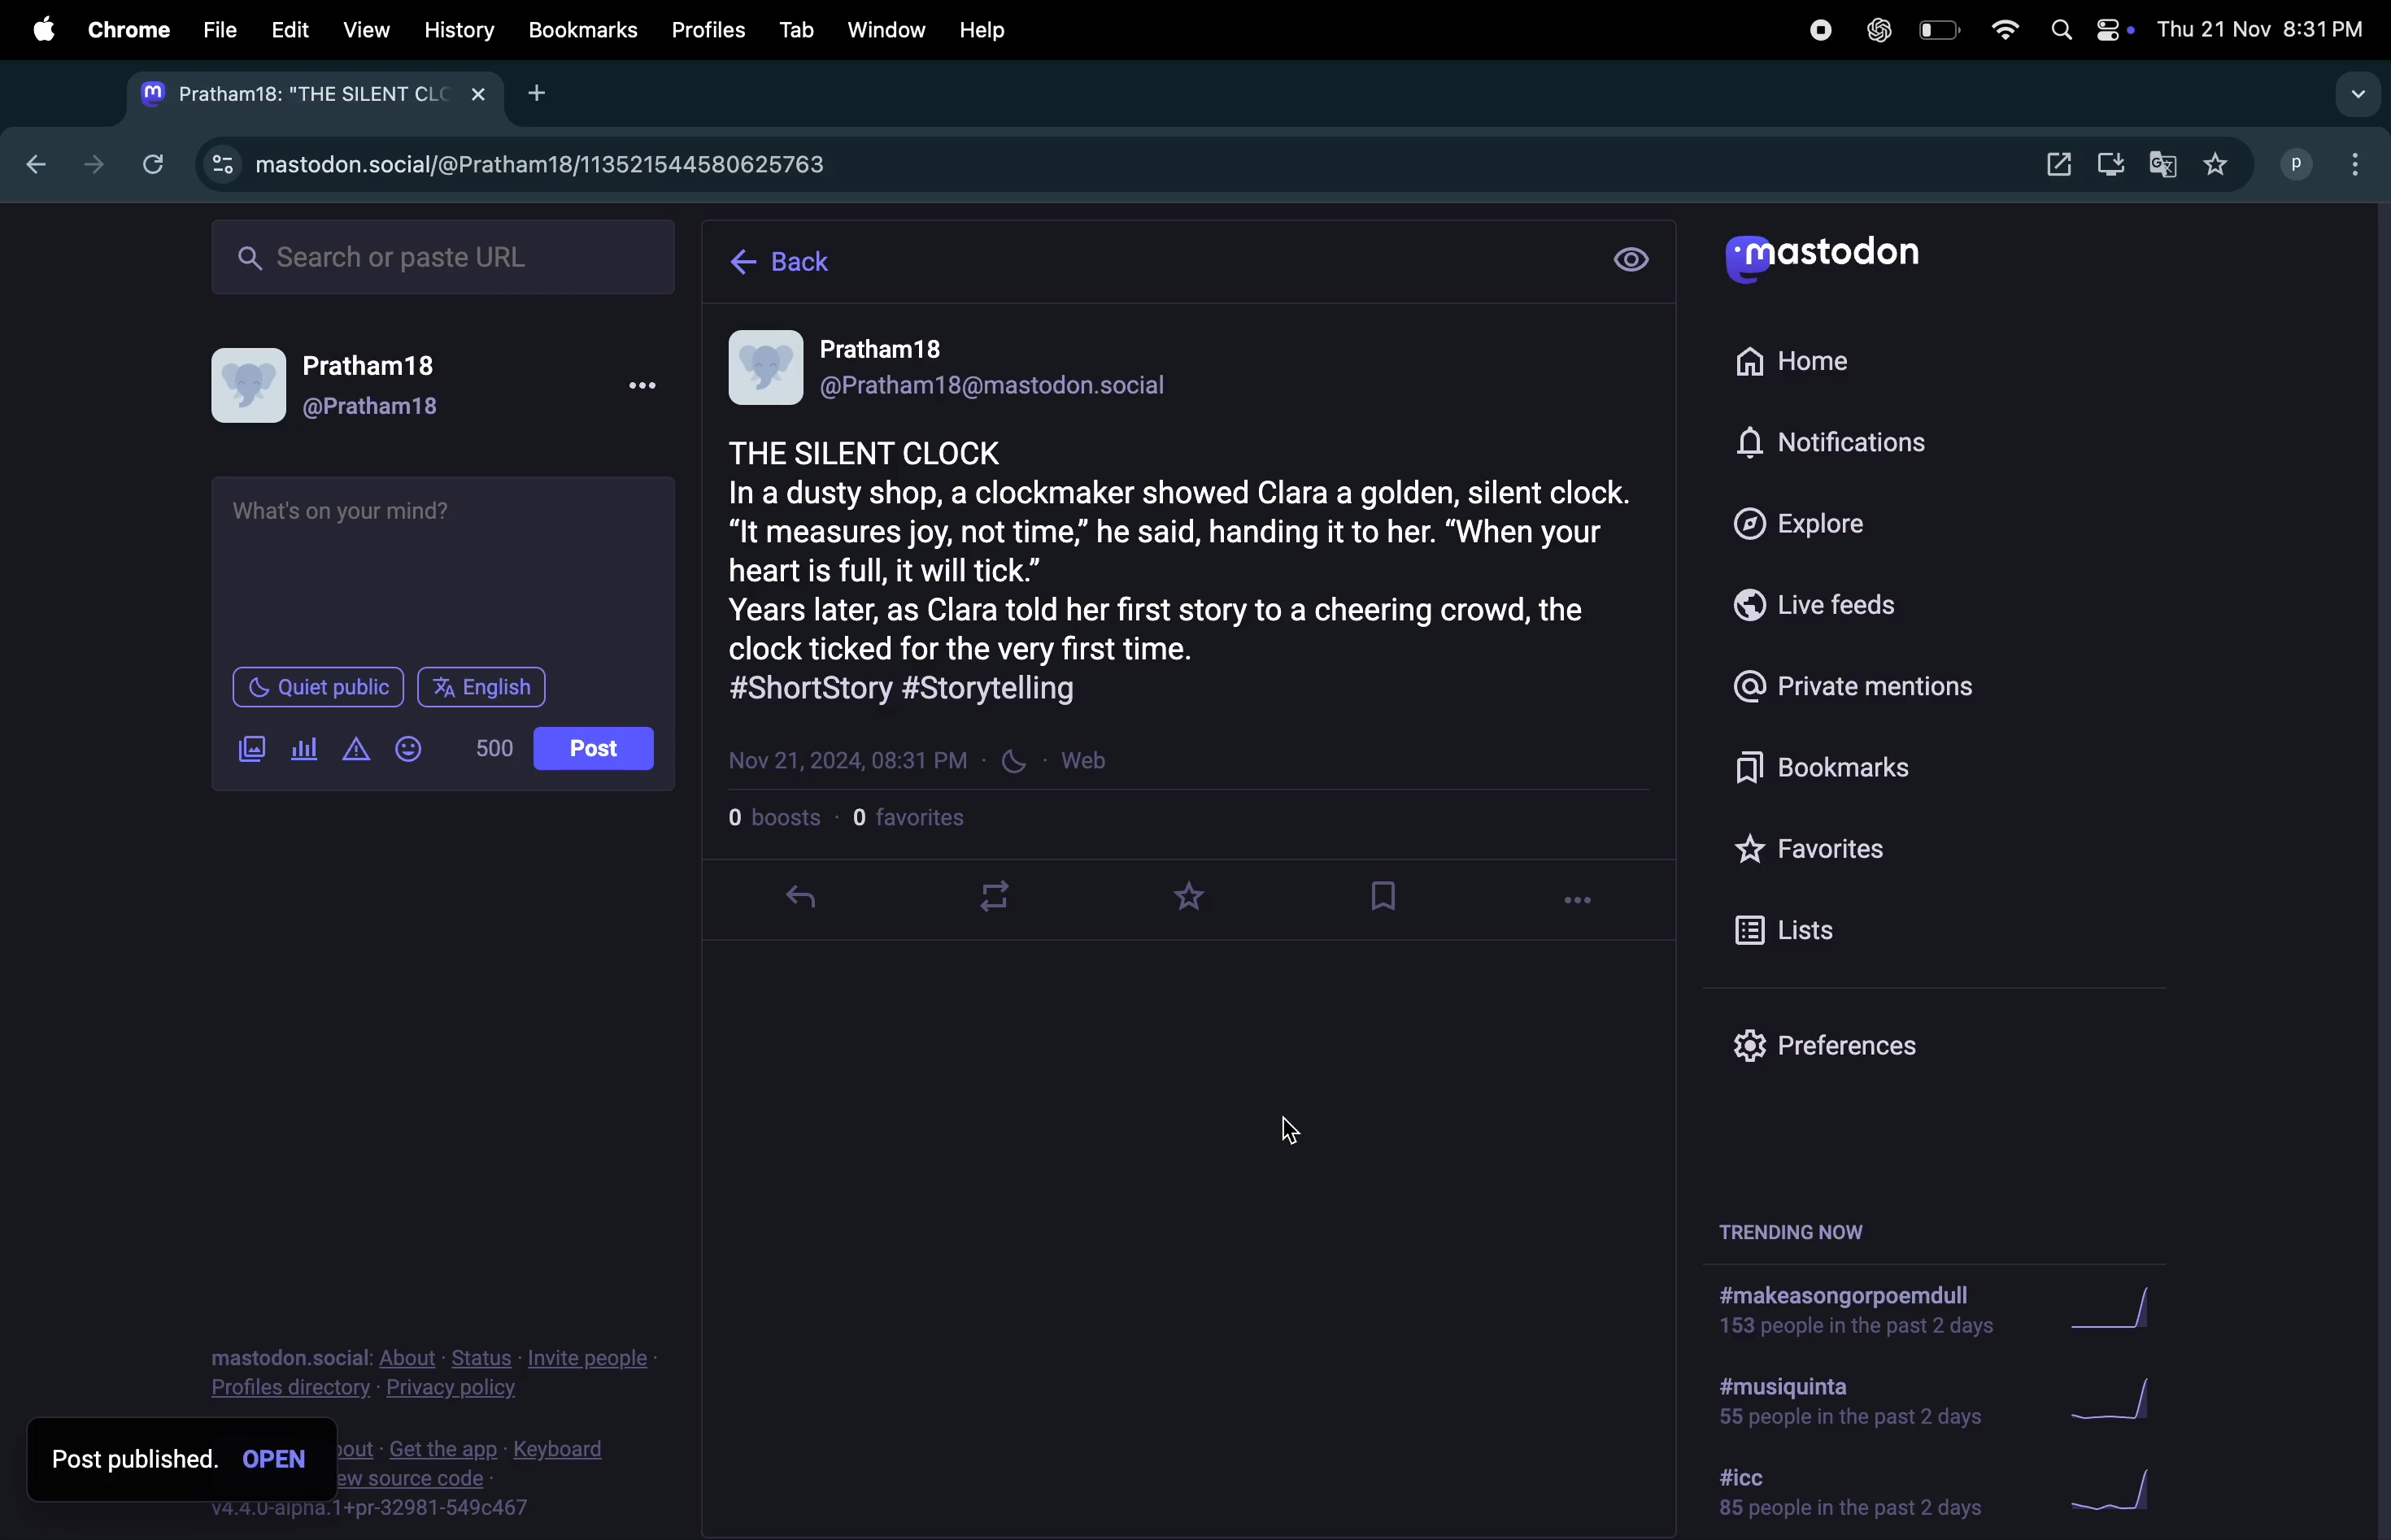 The image size is (2391, 1540). Describe the element at coordinates (1638, 262) in the screenshot. I see `setting` at that location.